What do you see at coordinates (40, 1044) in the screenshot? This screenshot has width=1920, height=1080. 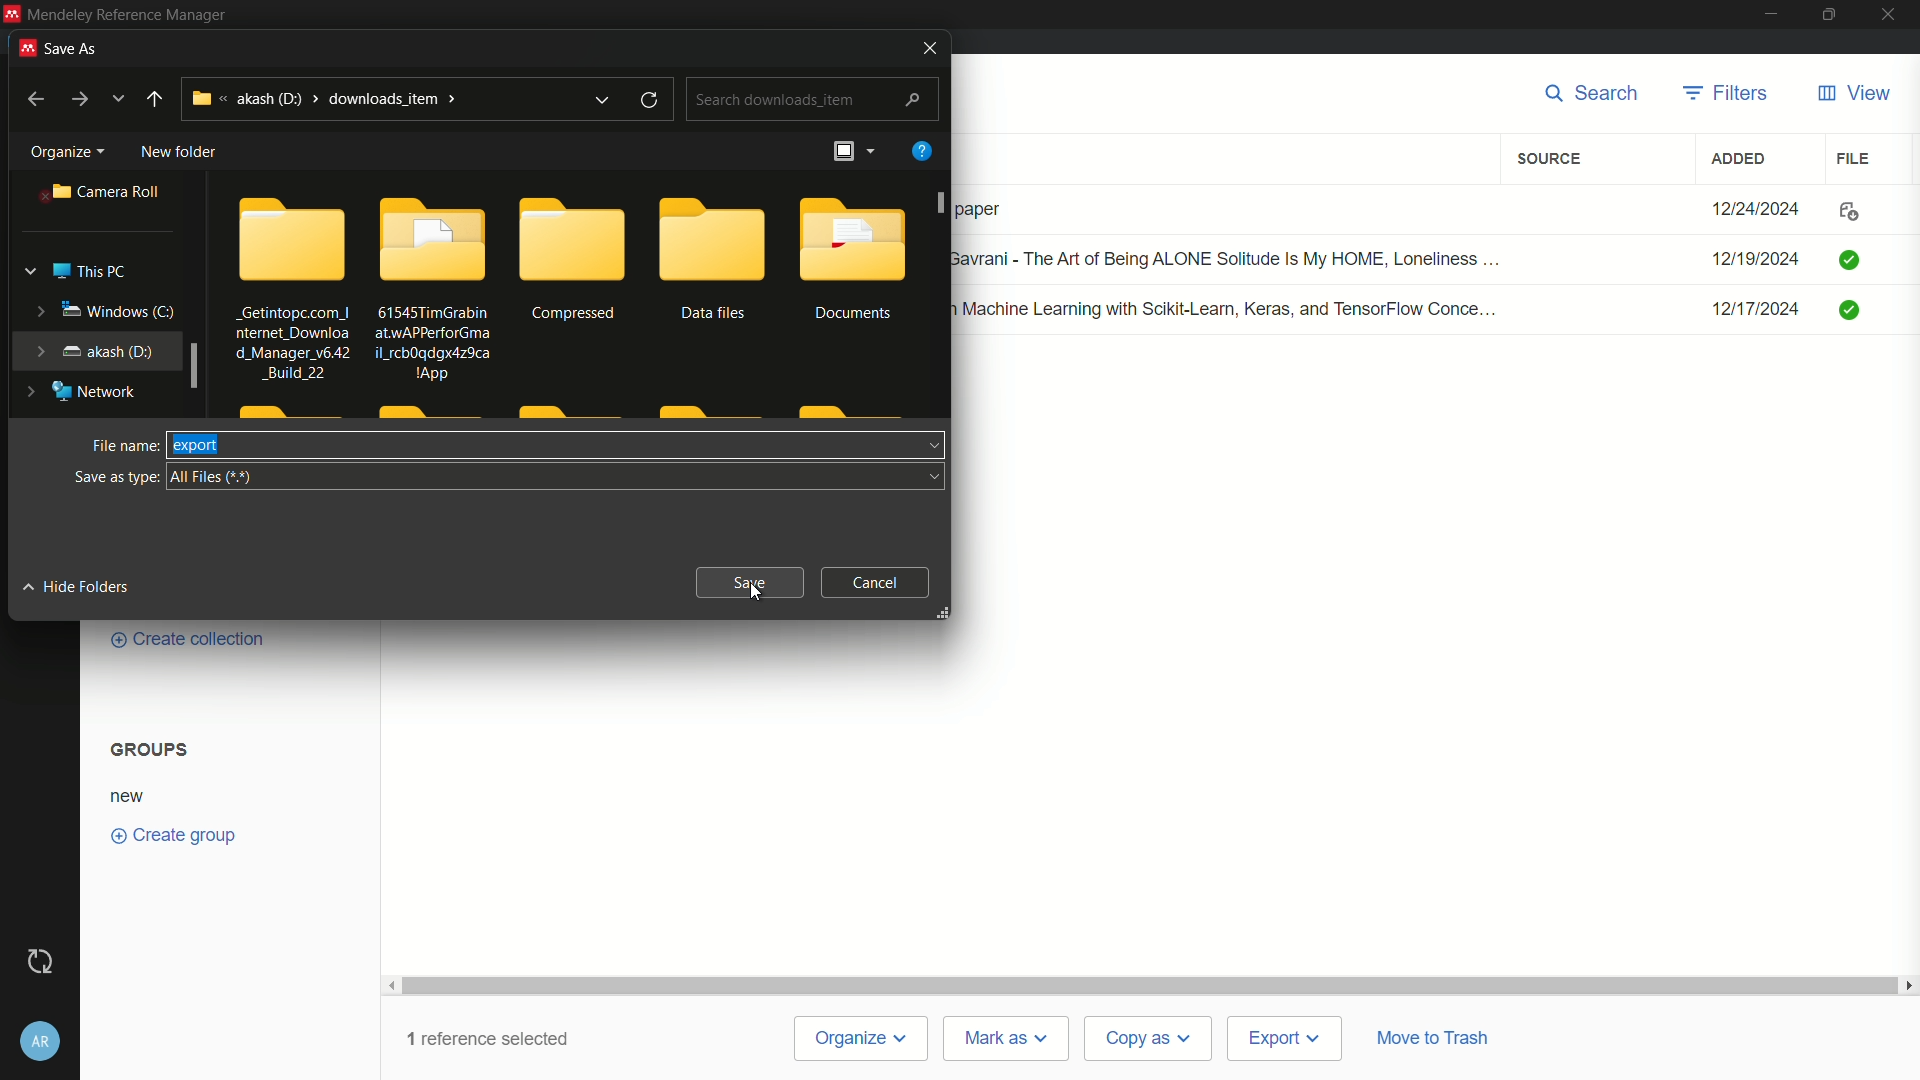 I see `account and help` at bounding box center [40, 1044].